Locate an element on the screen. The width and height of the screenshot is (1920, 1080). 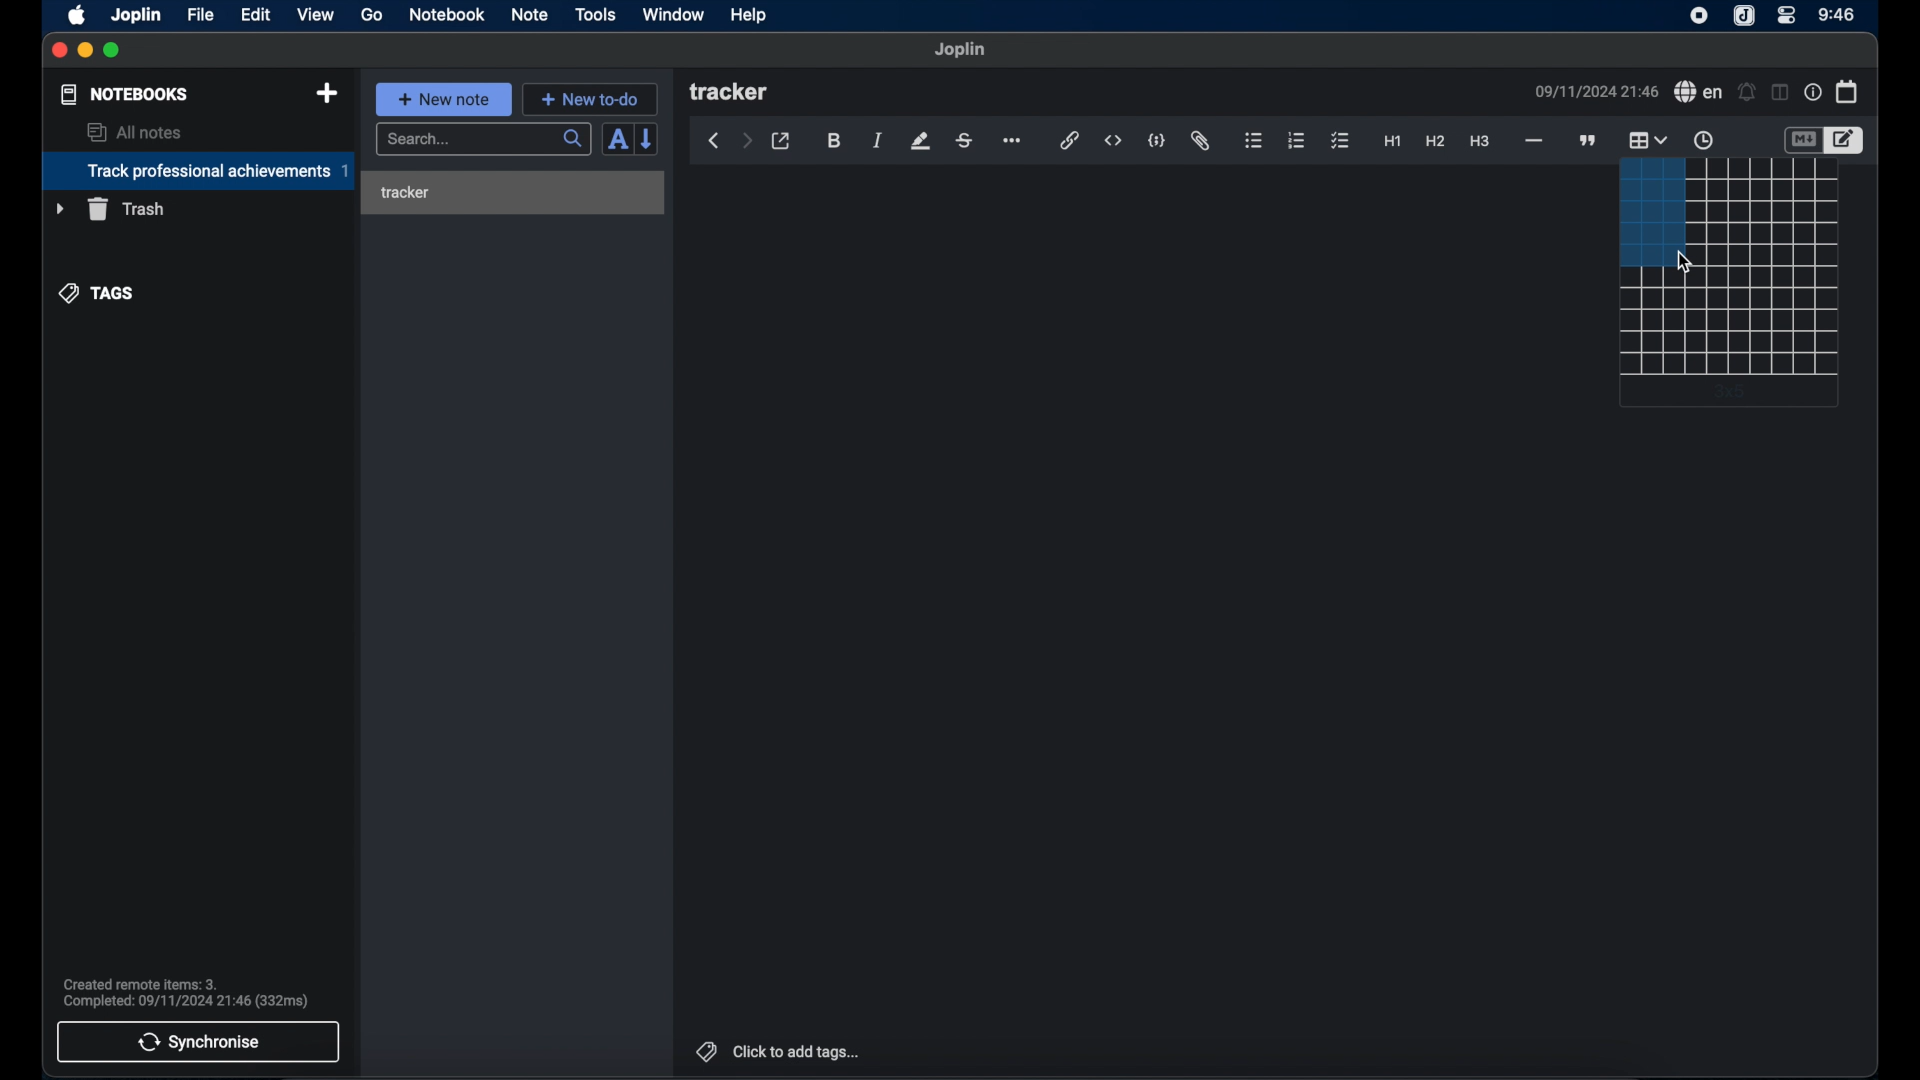
heading 1 is located at coordinates (1392, 142).